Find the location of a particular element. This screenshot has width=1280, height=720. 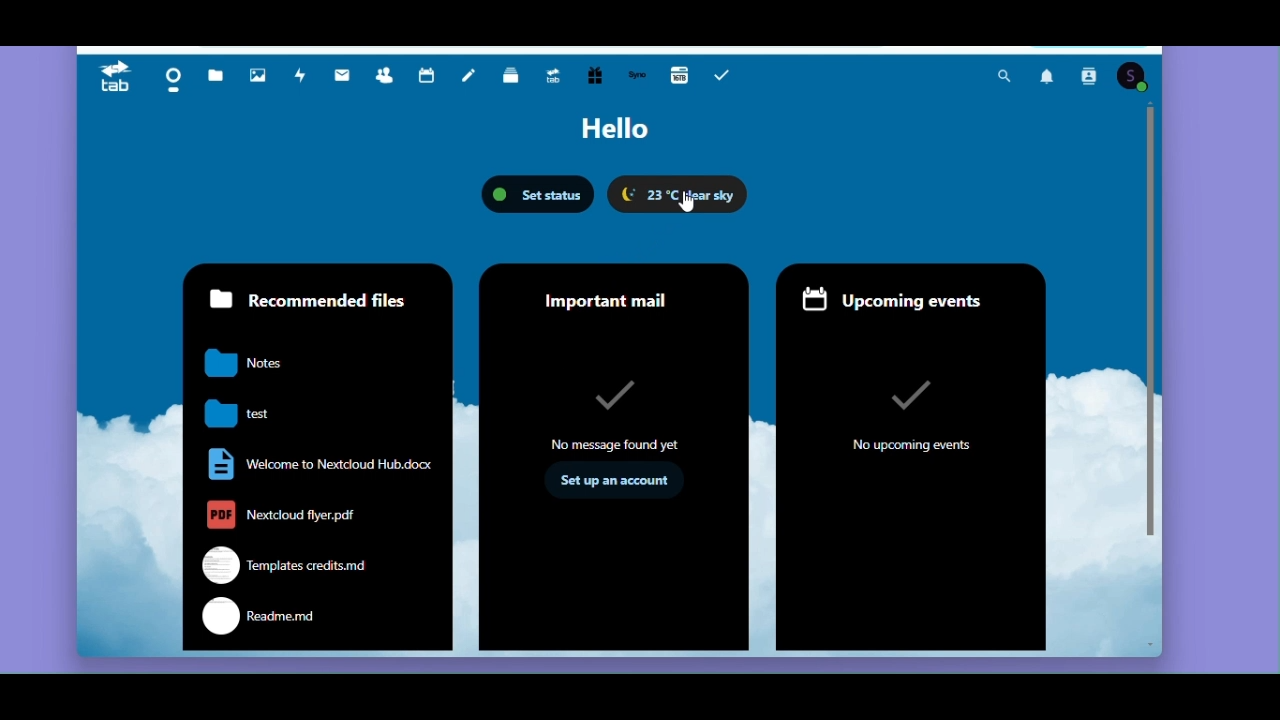

test is located at coordinates (234, 414).